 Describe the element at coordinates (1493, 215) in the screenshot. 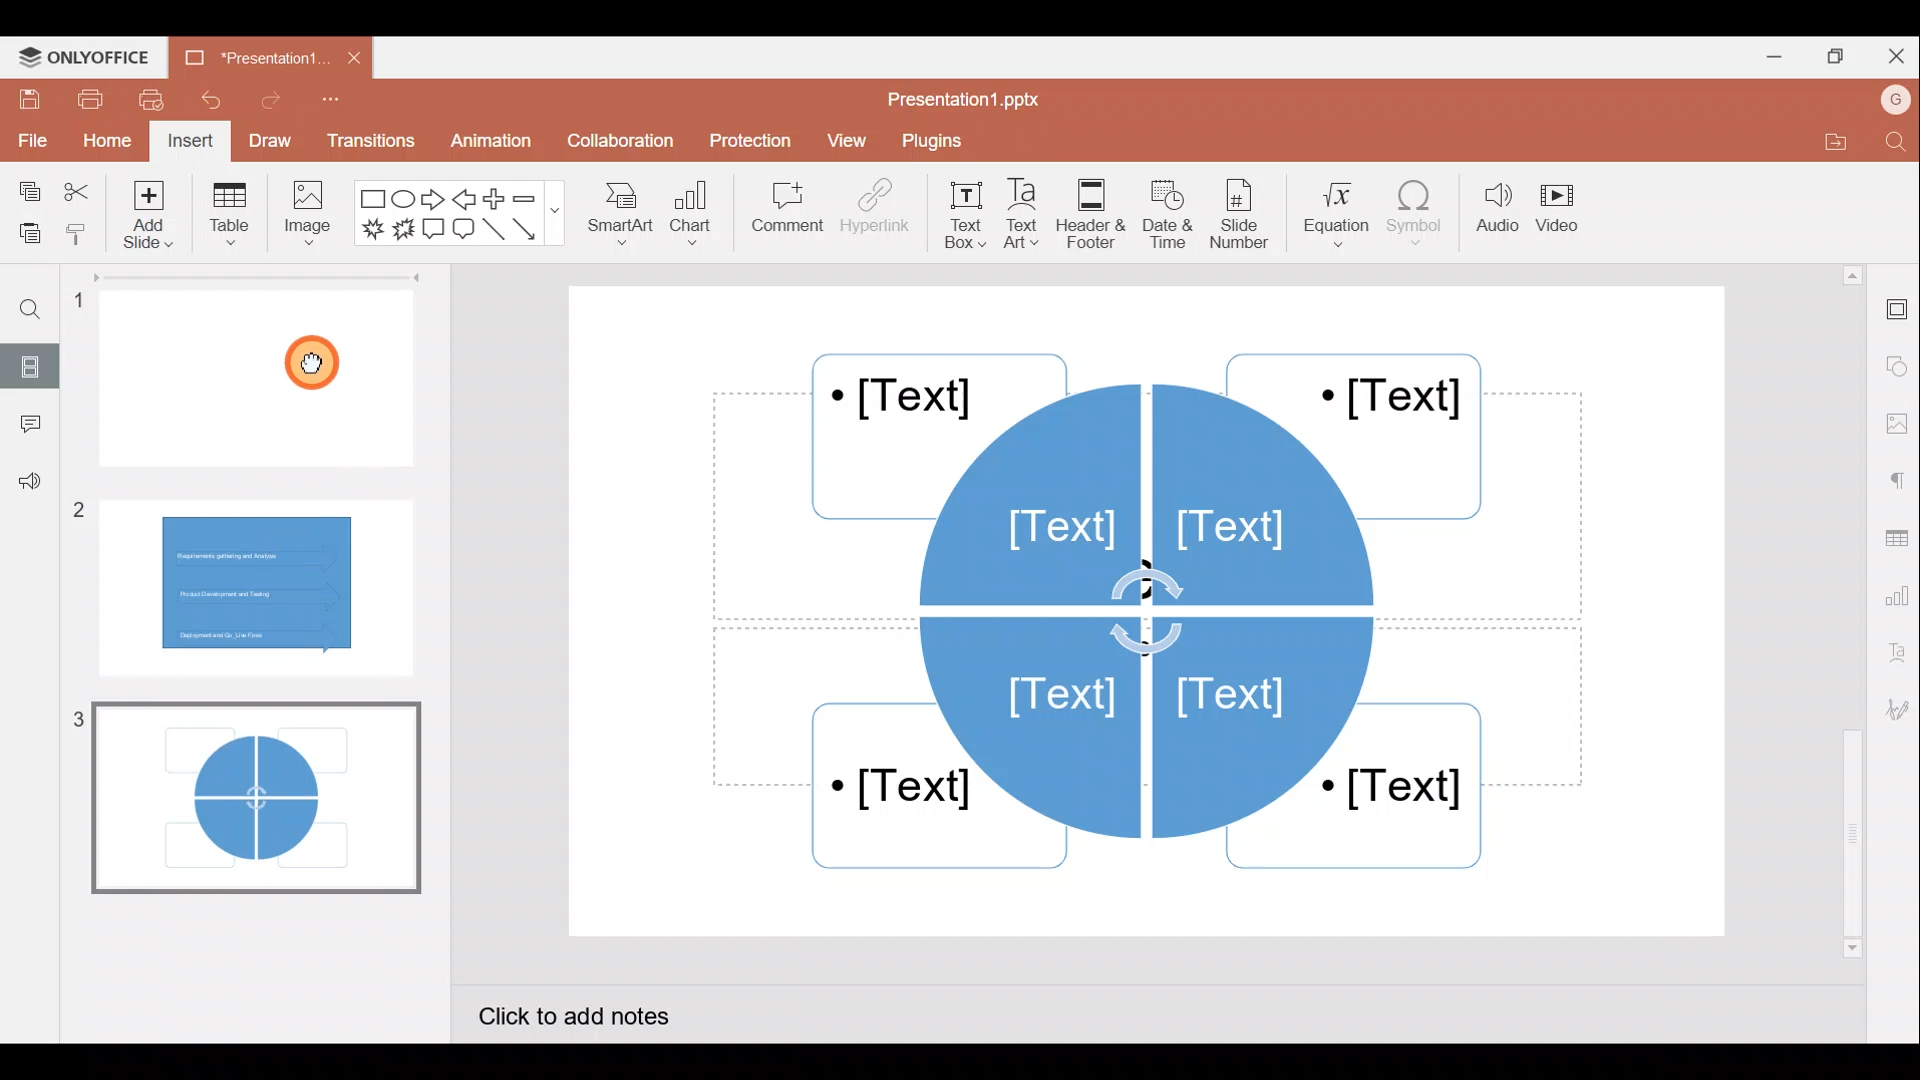

I see `Audio` at that location.